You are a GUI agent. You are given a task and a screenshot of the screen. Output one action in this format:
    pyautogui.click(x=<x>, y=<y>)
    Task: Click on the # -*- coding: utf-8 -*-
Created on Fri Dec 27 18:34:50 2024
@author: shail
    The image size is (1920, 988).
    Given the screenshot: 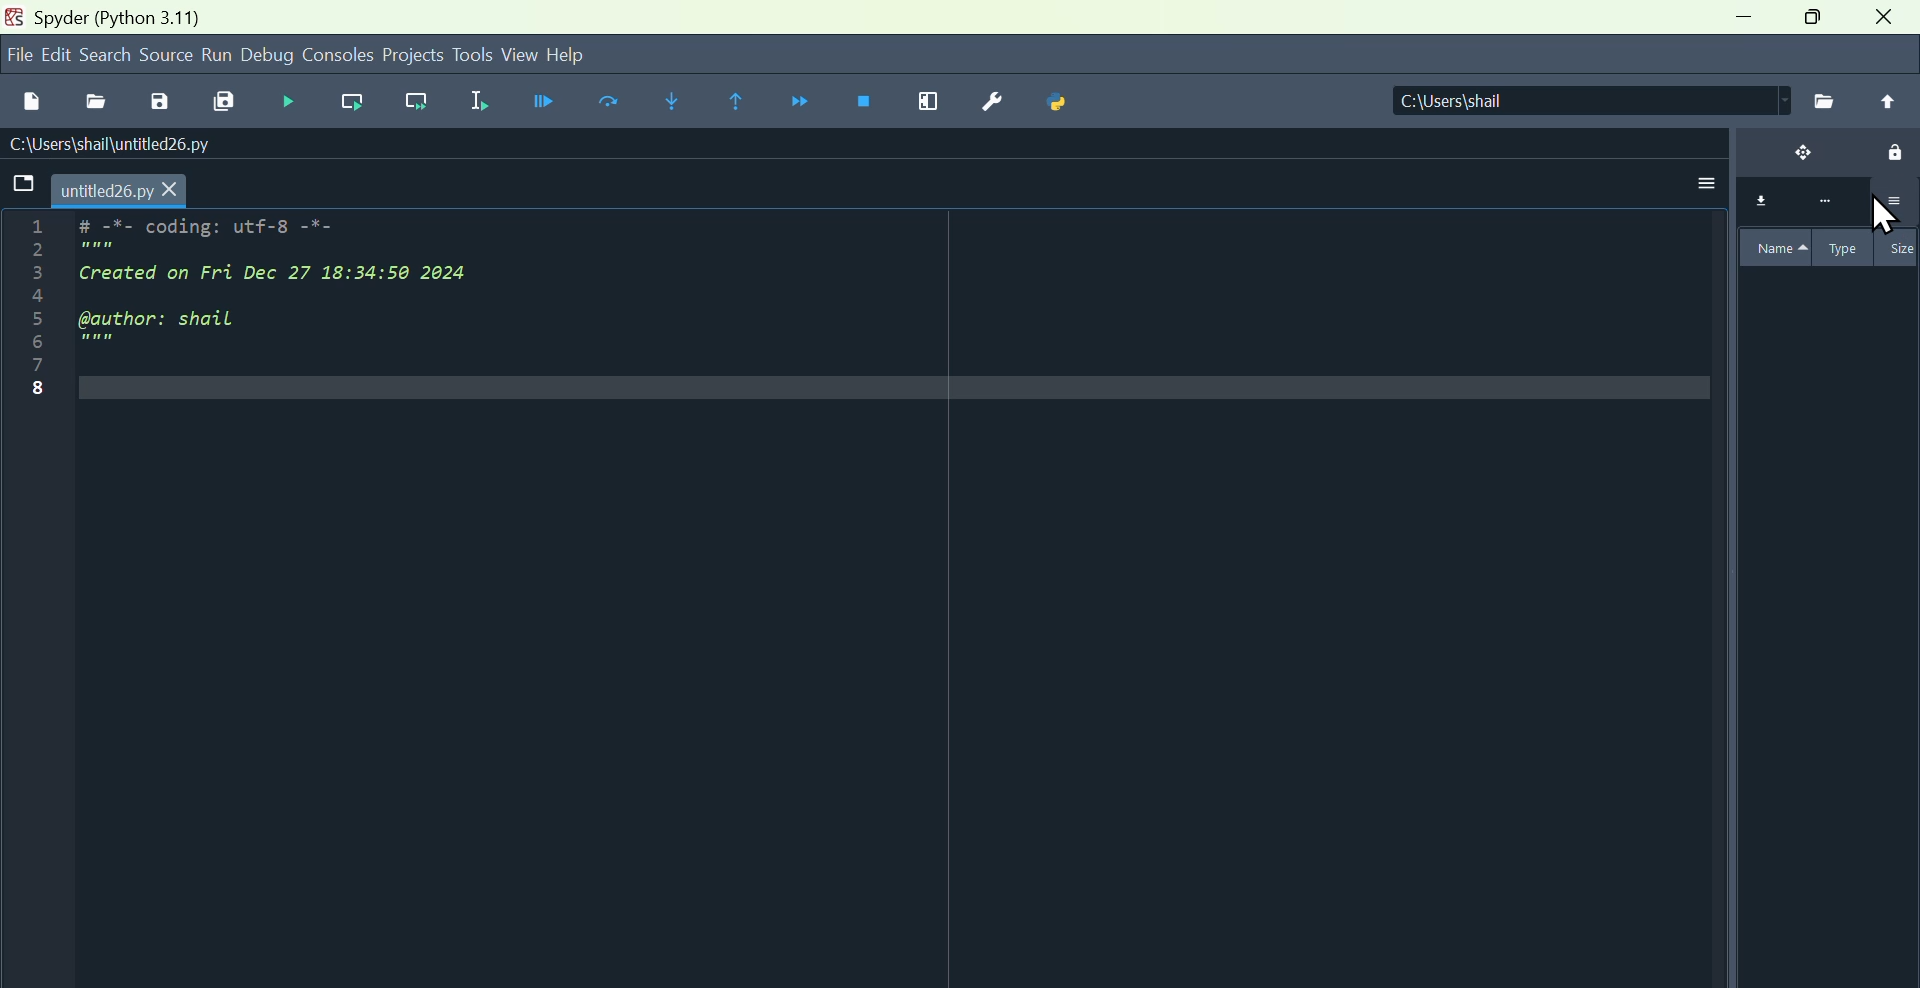 What is the action you would take?
    pyautogui.click(x=320, y=295)
    